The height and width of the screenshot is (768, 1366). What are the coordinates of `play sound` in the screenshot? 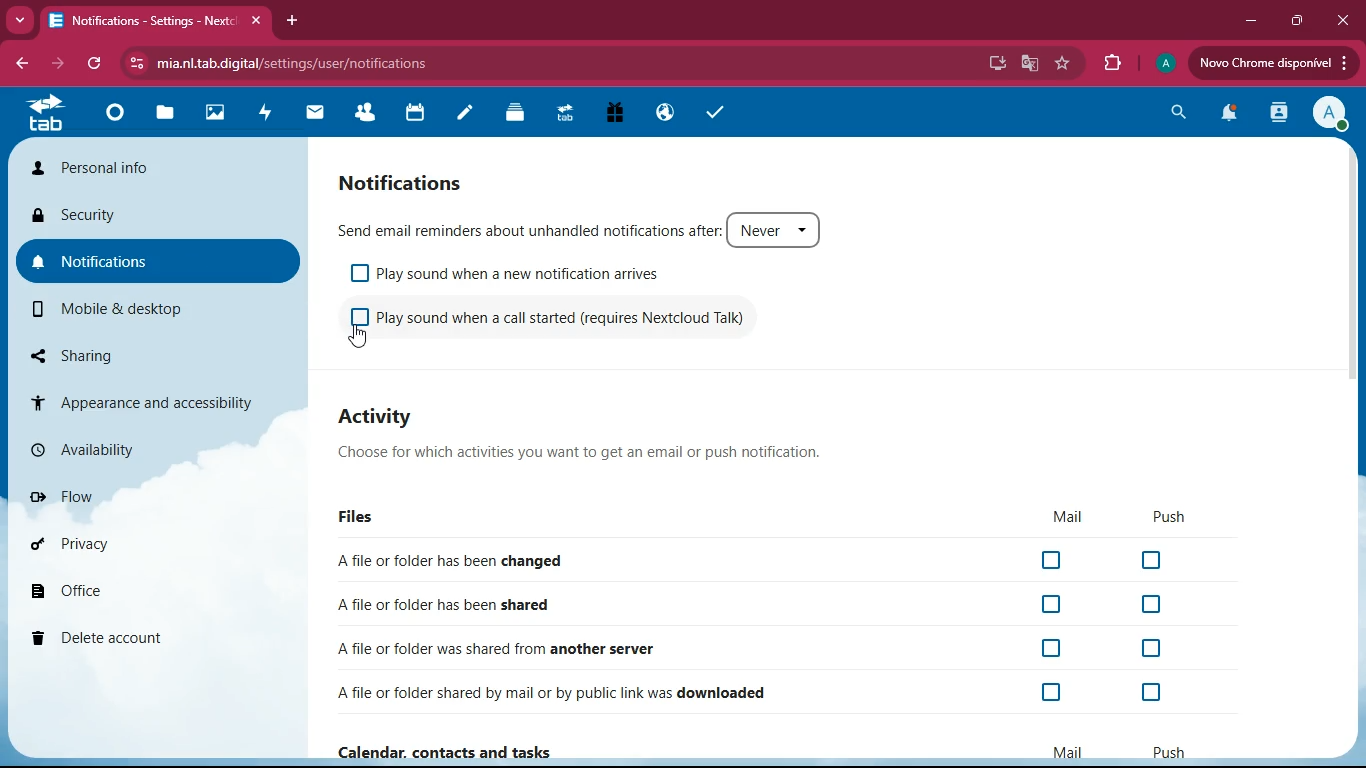 It's located at (534, 275).